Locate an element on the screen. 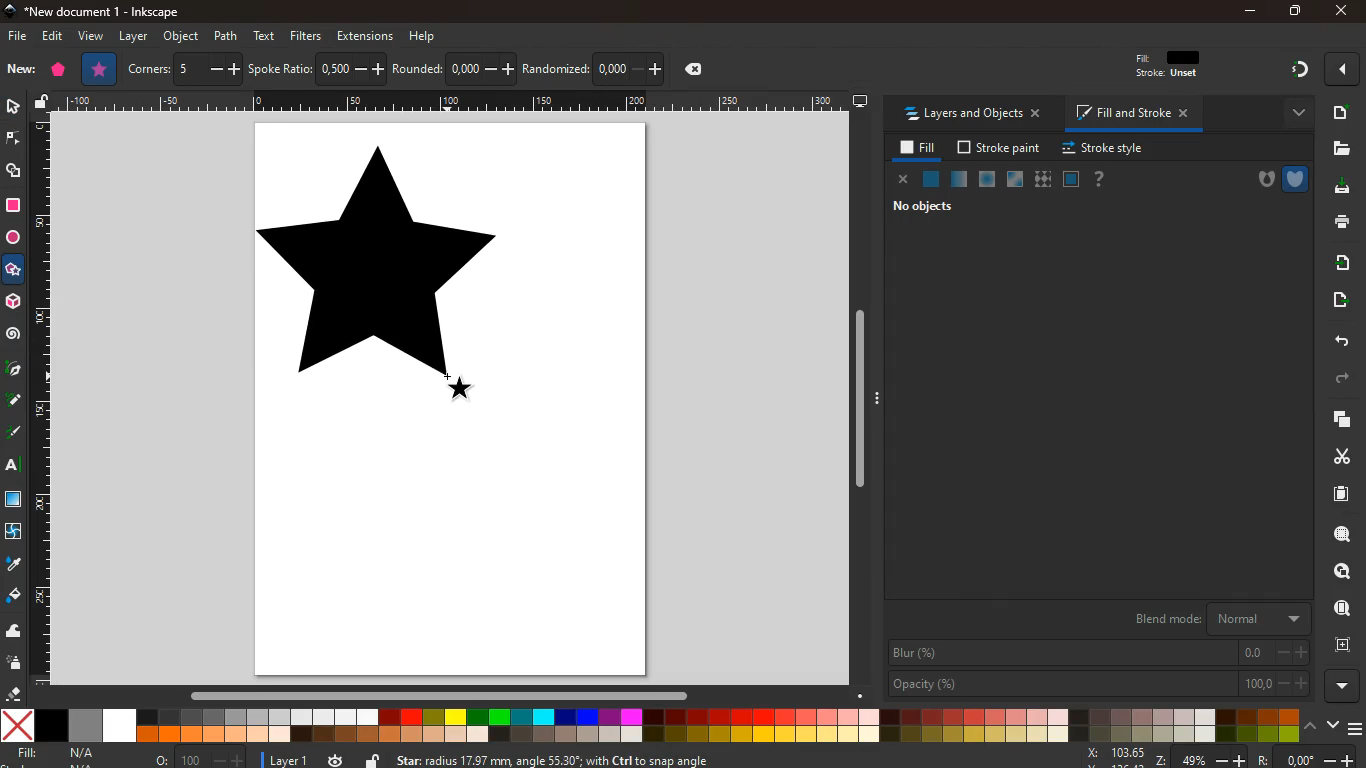  shapes is located at coordinates (14, 173).